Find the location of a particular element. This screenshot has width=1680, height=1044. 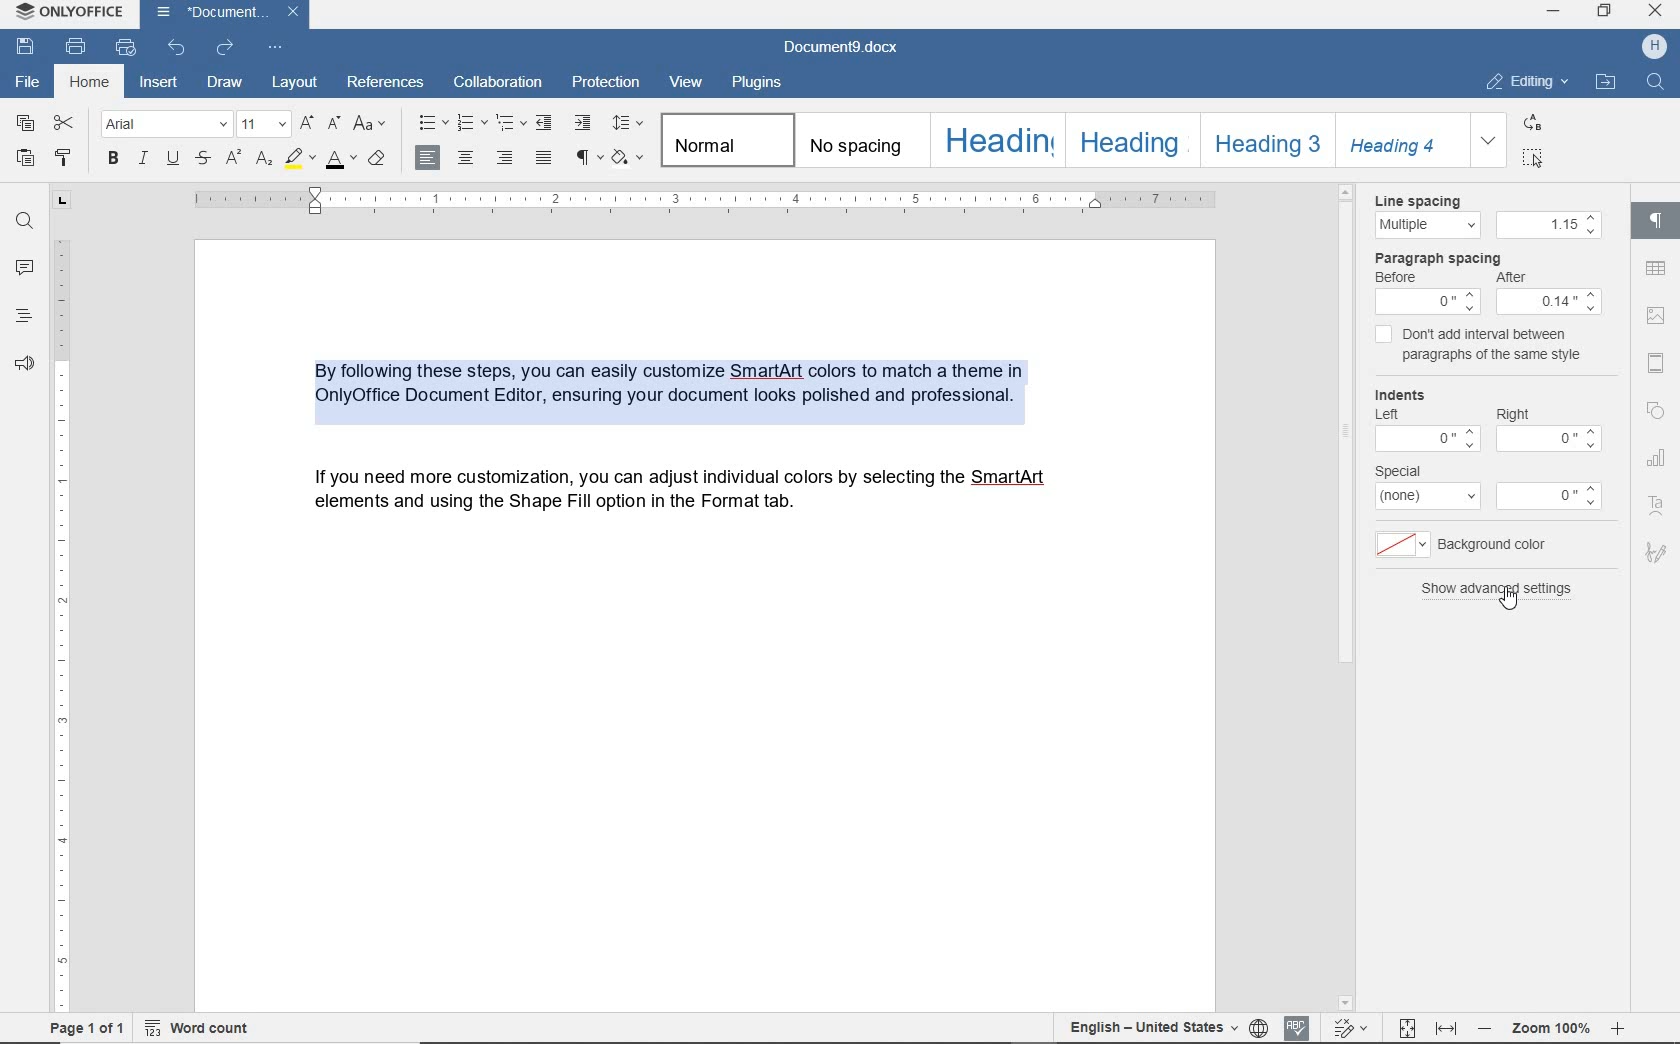

font color is located at coordinates (341, 163).